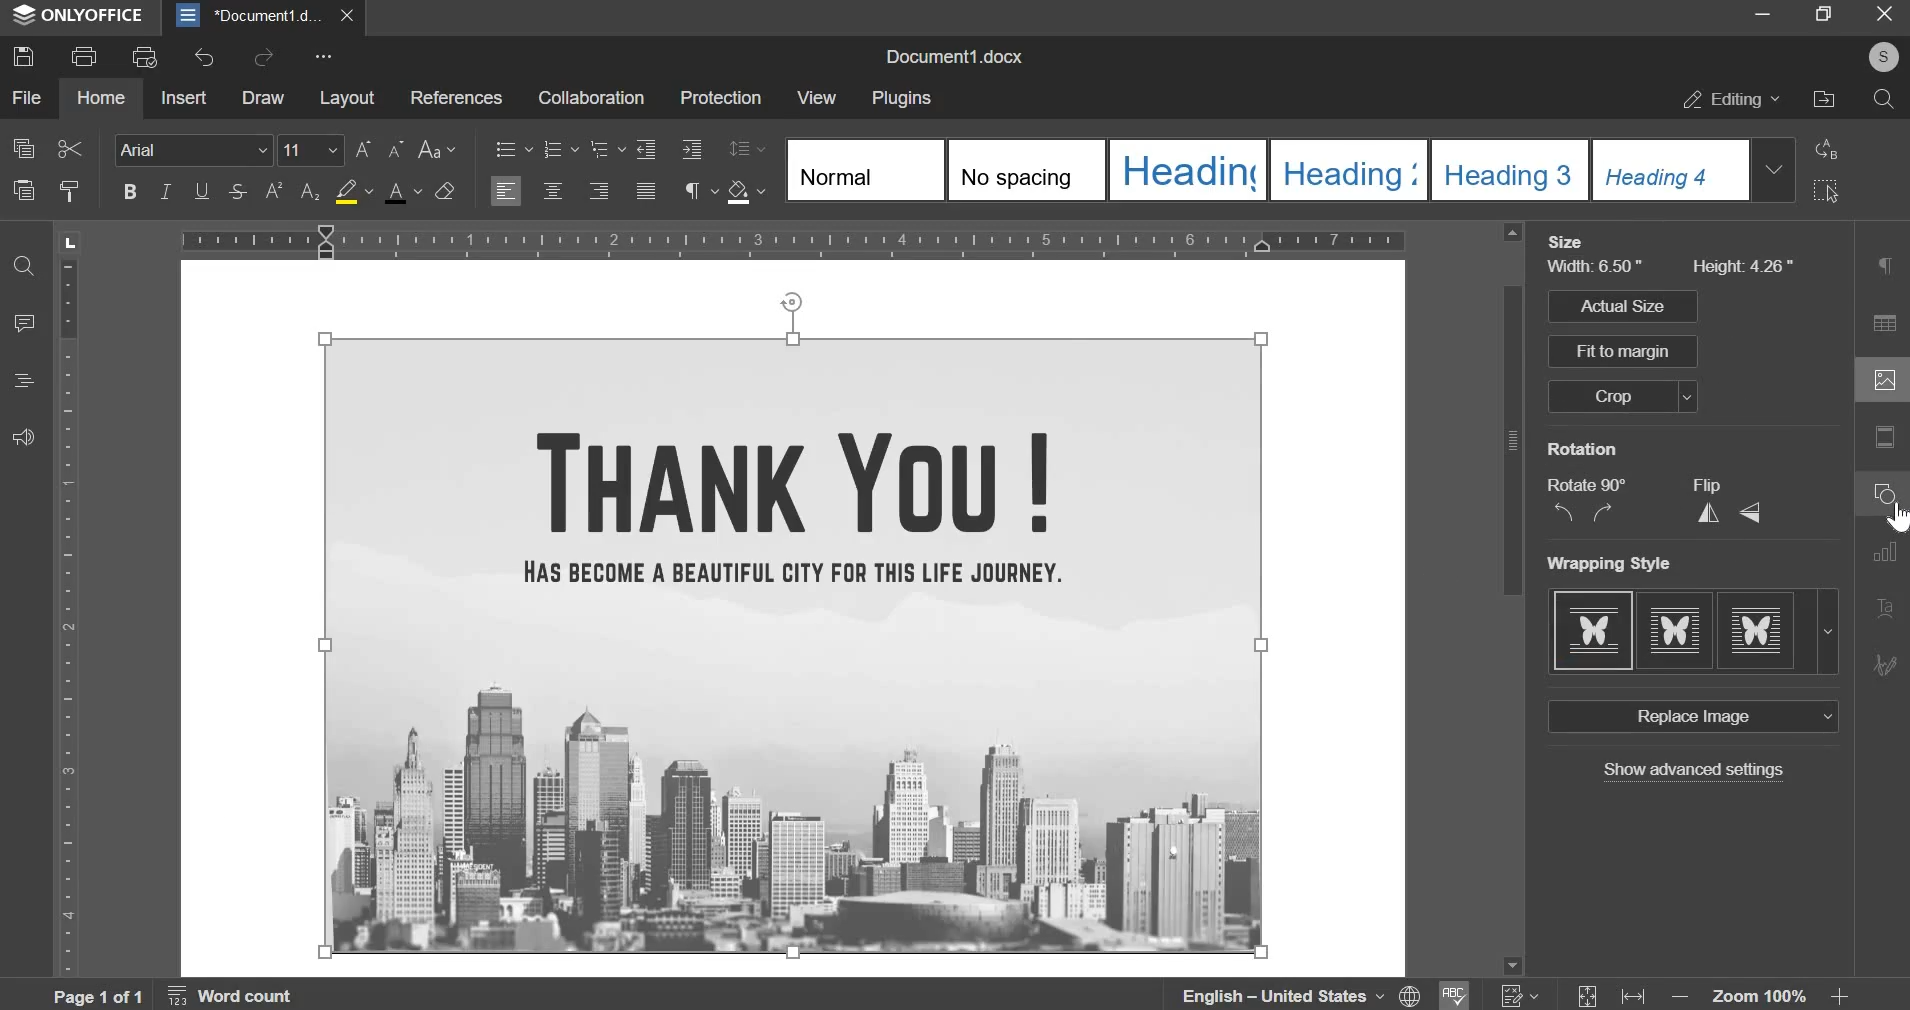 The image size is (1910, 1010). I want to click on select, so click(1828, 191).